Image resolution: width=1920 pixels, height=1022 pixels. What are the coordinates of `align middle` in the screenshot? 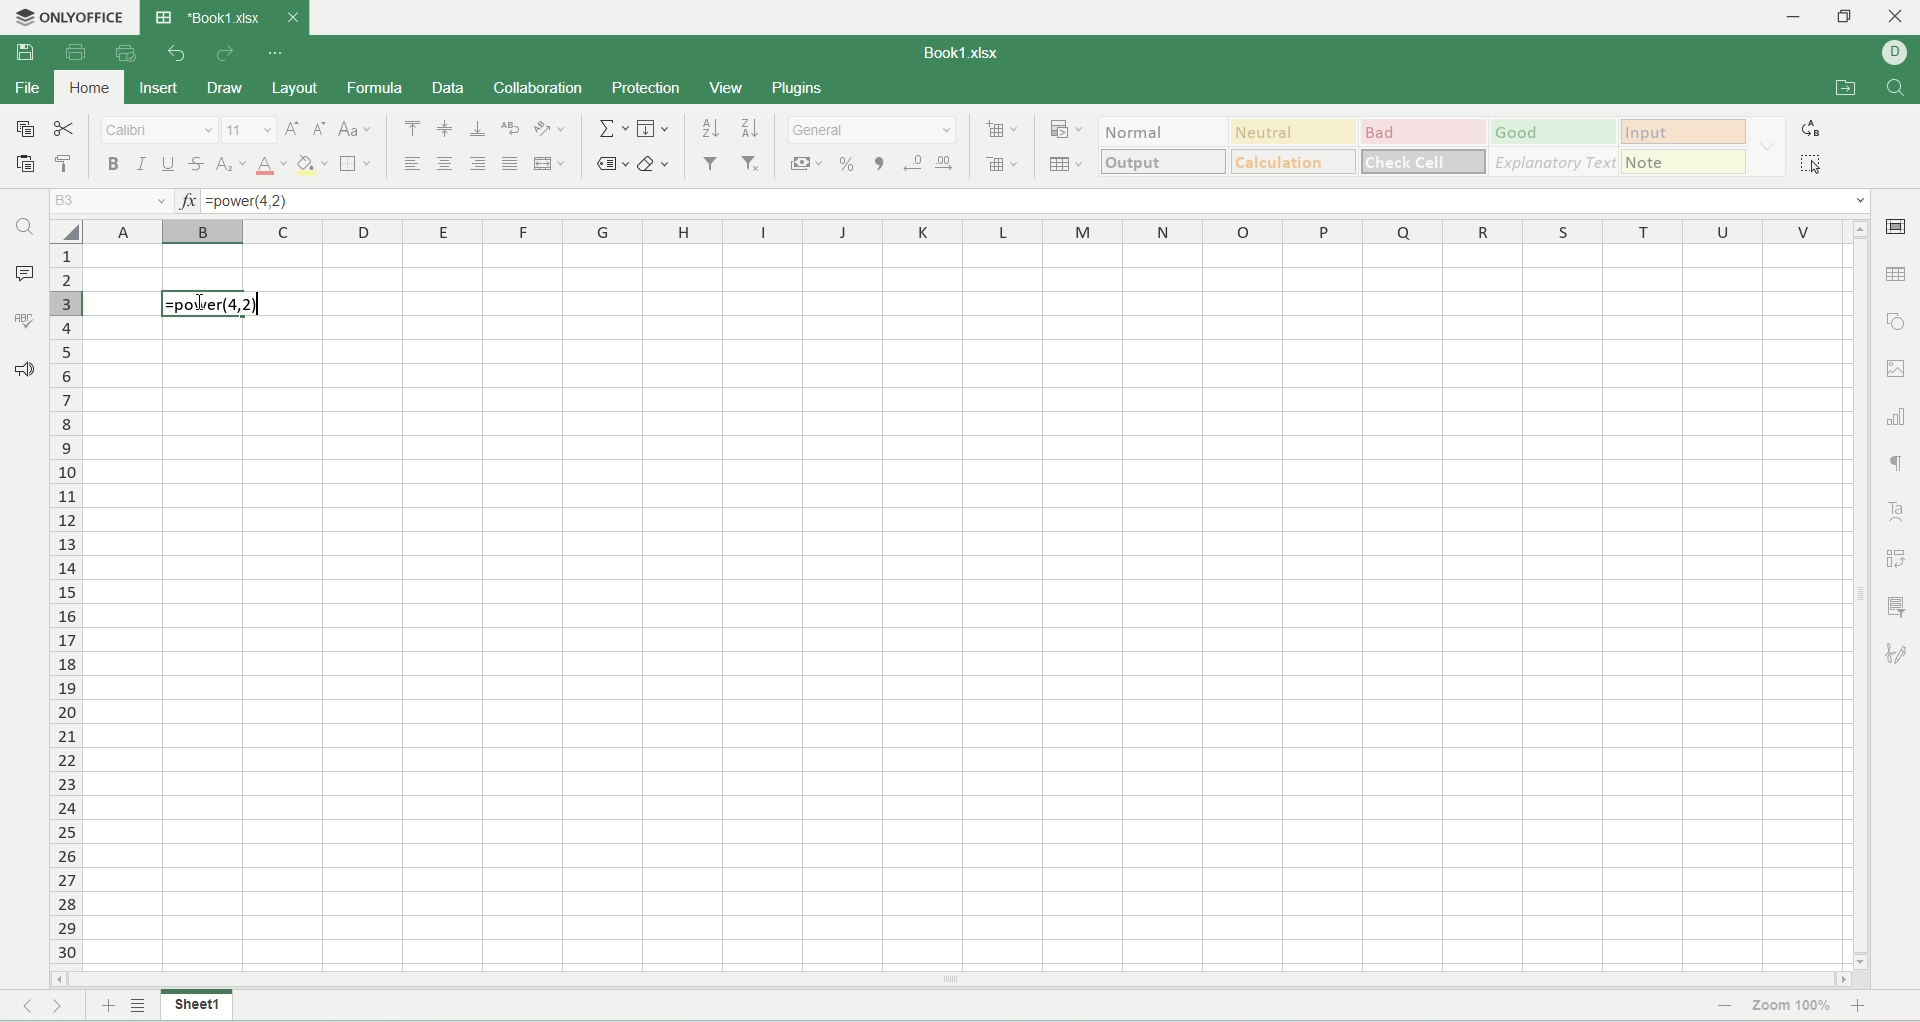 It's located at (445, 129).